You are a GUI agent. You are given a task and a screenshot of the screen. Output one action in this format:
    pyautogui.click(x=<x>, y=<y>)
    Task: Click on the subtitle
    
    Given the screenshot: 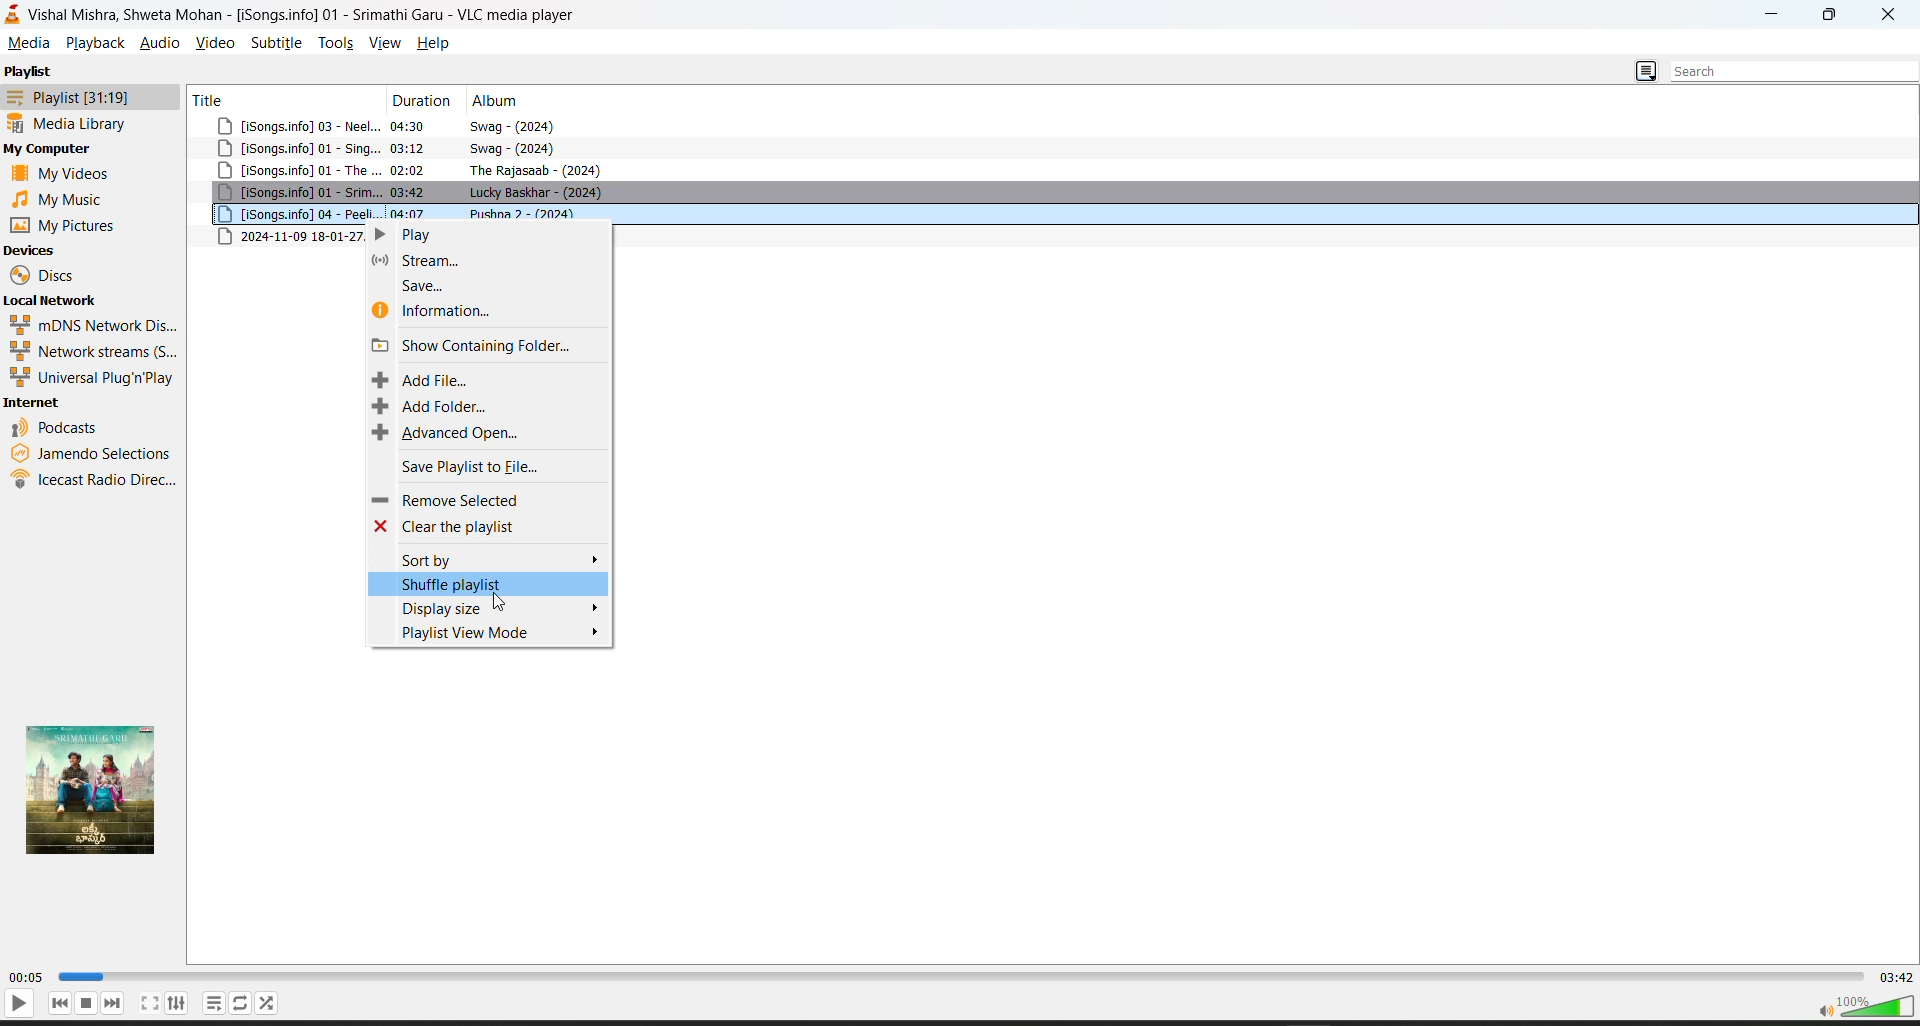 What is the action you would take?
    pyautogui.click(x=277, y=44)
    